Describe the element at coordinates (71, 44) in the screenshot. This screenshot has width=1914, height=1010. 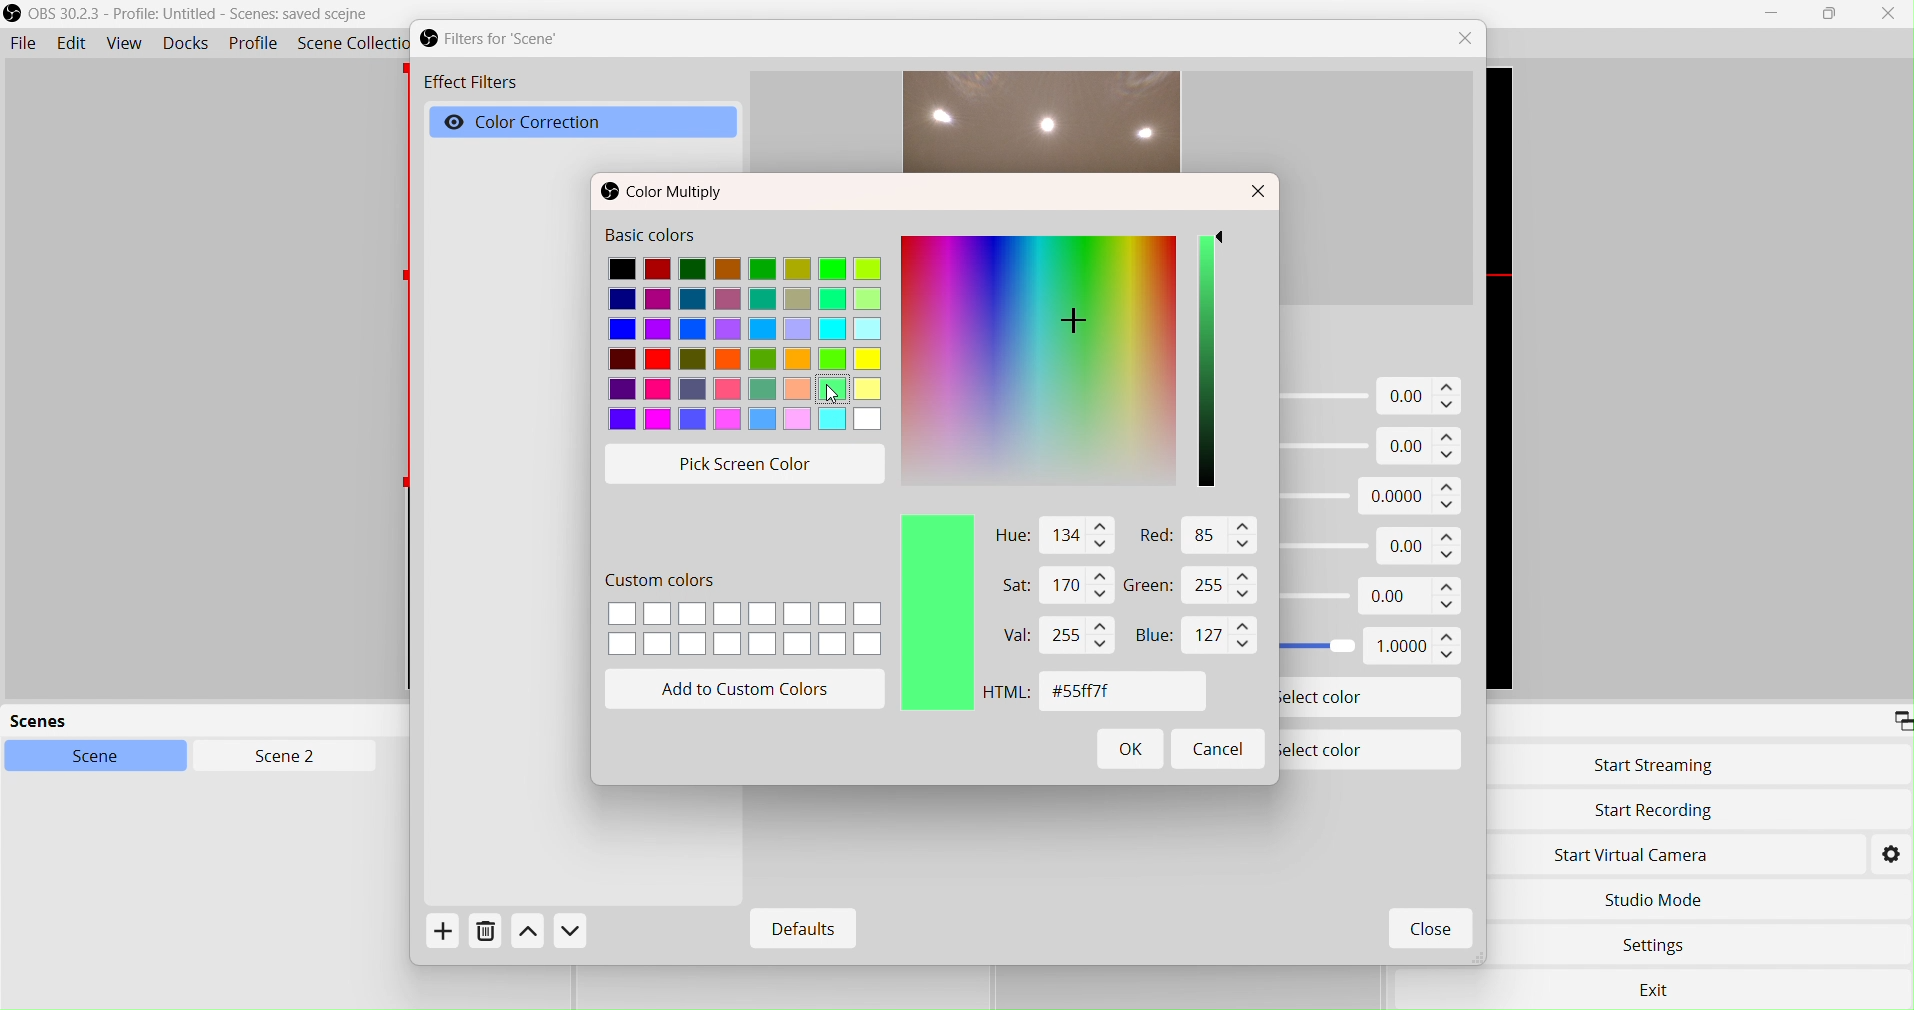
I see `Edit` at that location.